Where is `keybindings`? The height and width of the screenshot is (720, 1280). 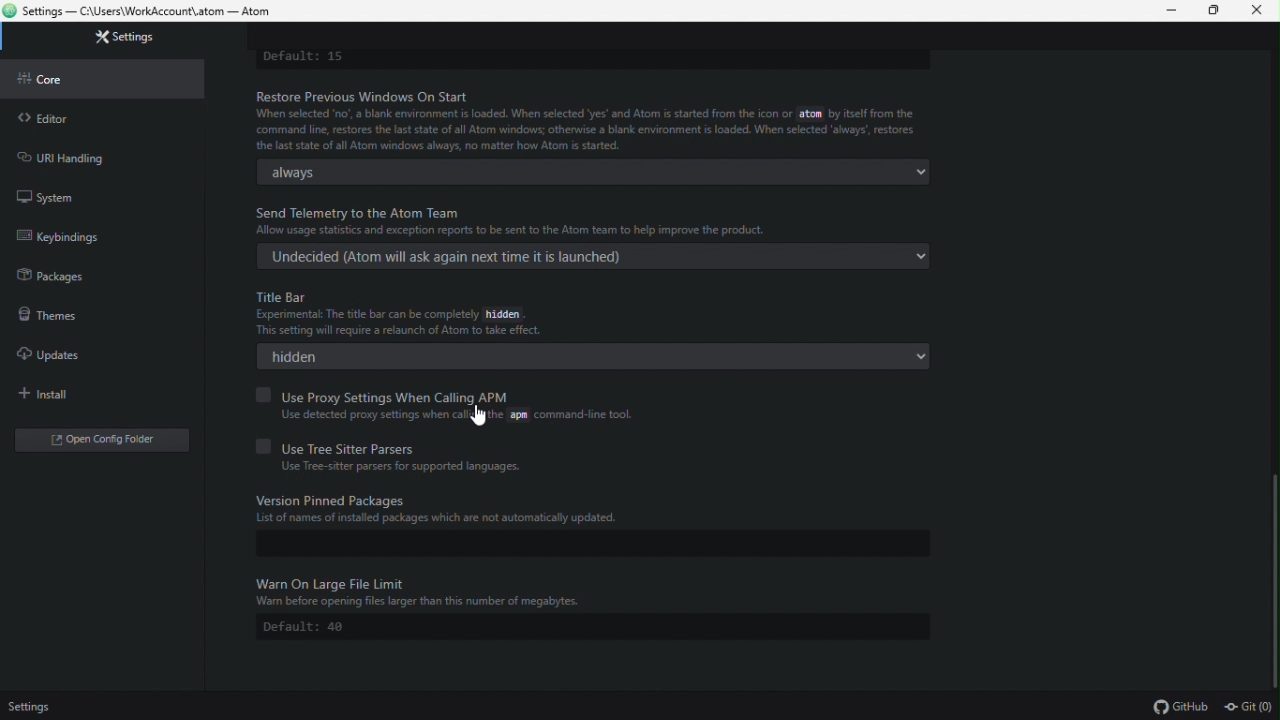
keybindings is located at coordinates (98, 237).